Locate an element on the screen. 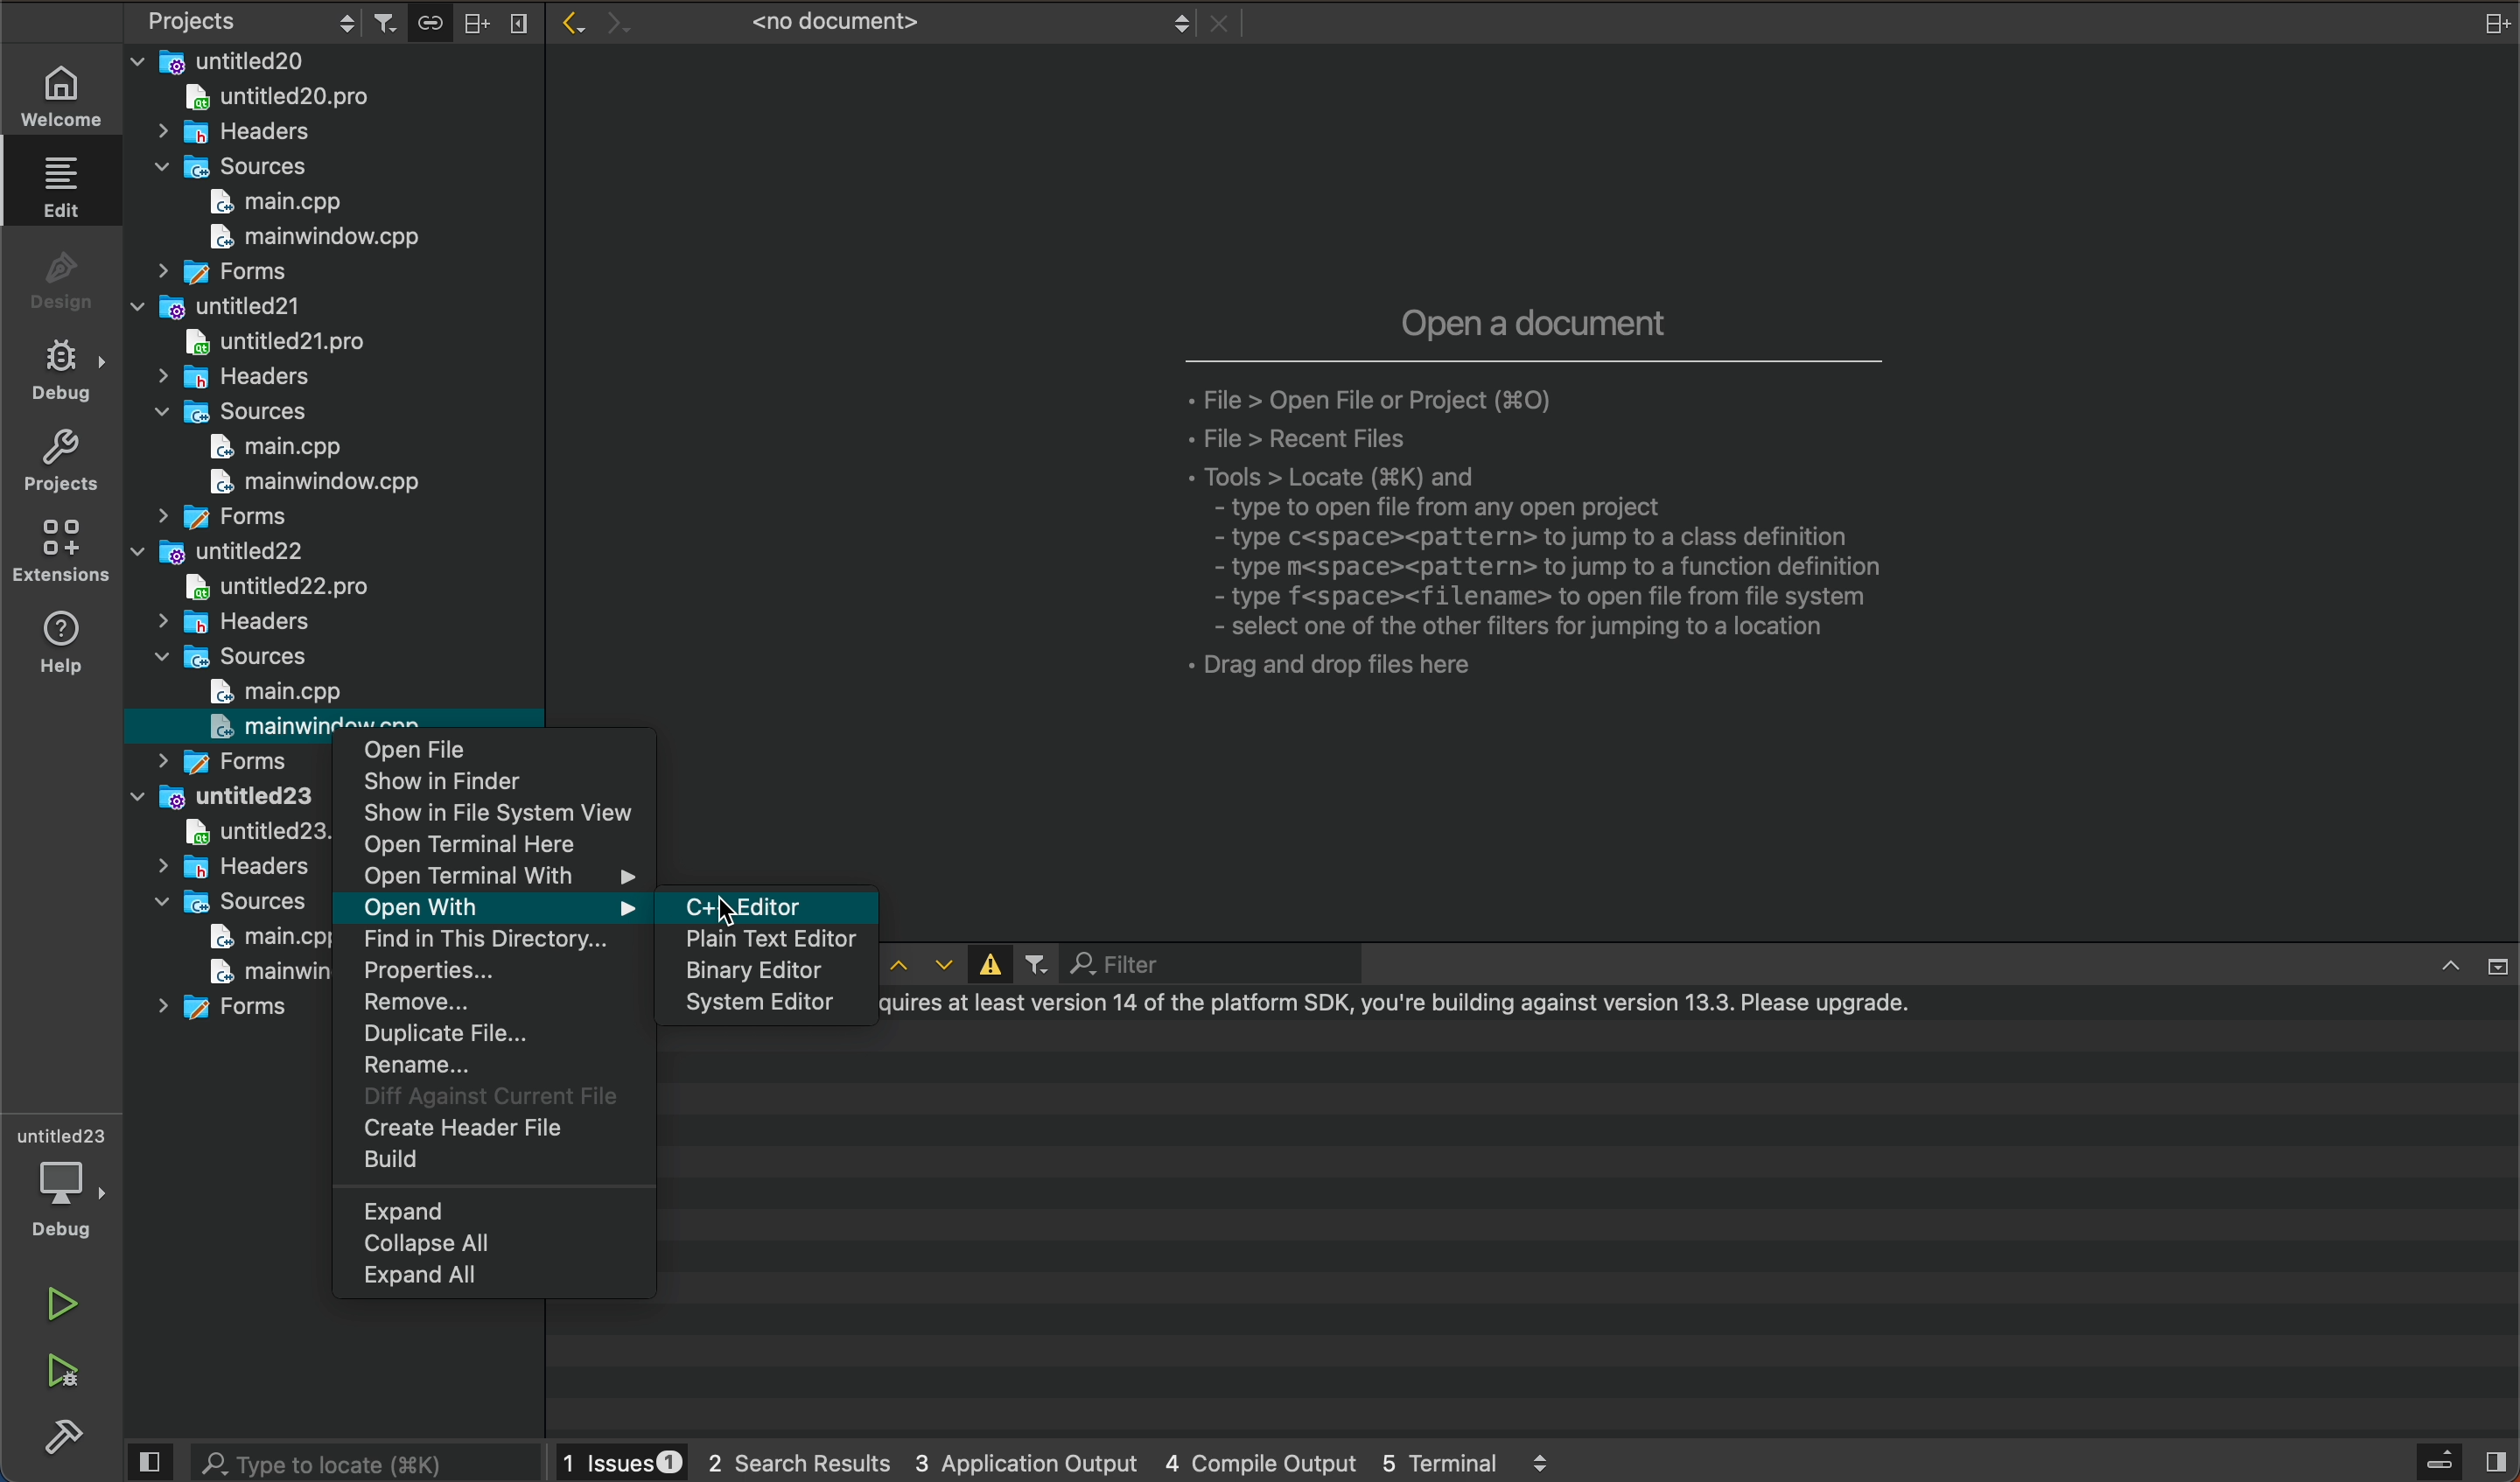  sources is located at coordinates (227, 901).